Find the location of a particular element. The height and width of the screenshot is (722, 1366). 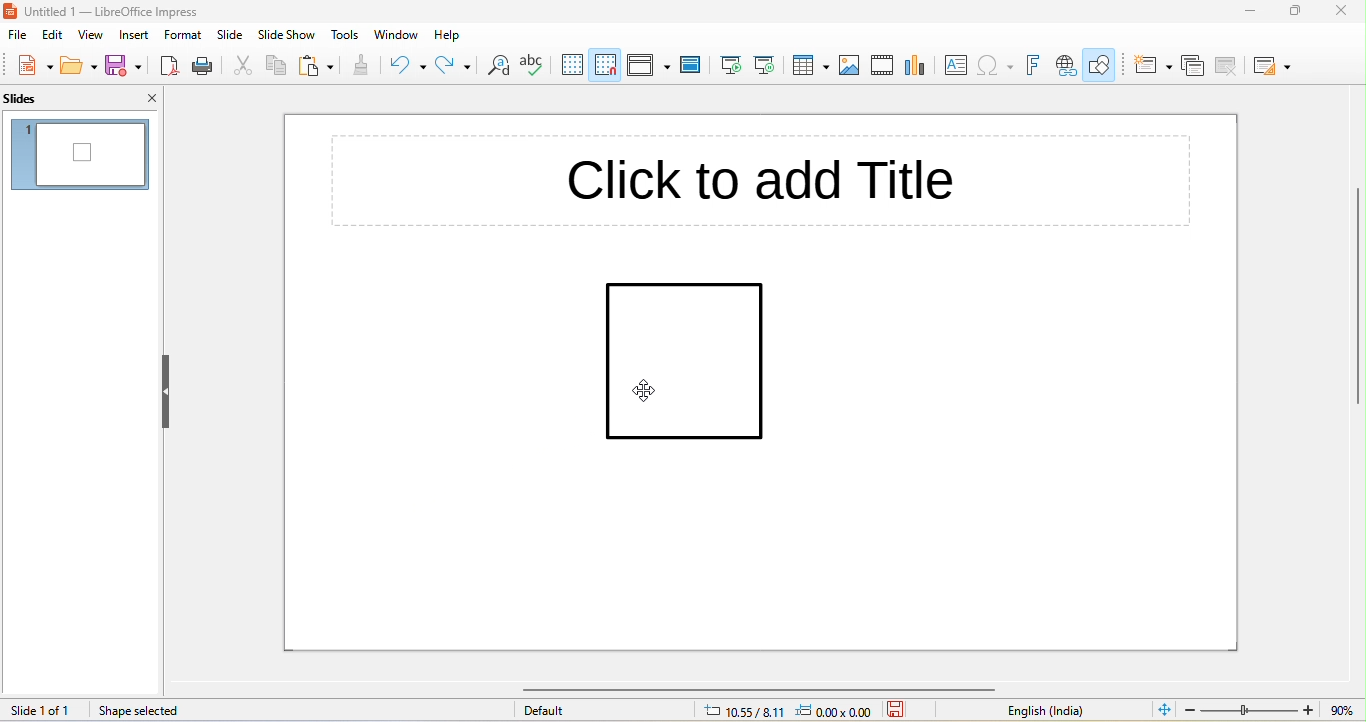

cursor is located at coordinates (653, 391).